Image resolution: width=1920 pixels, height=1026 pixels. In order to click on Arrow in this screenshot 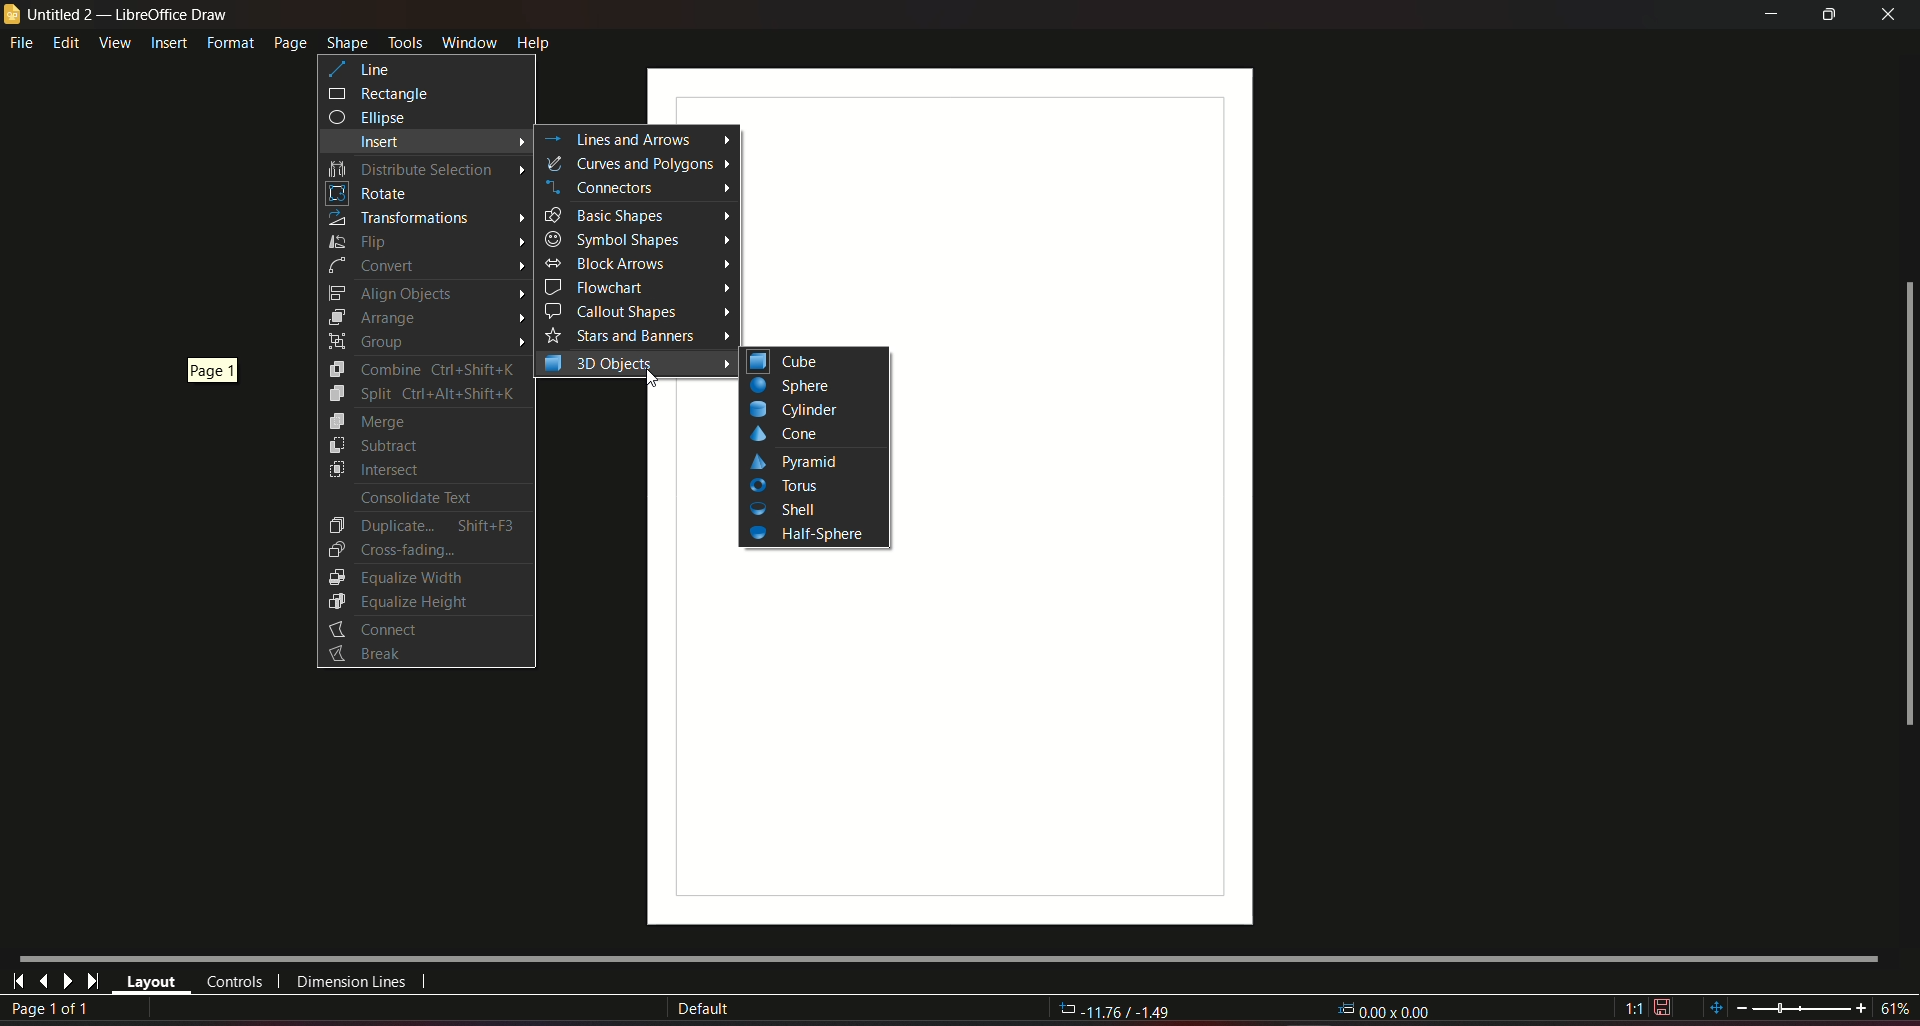, I will do `click(521, 167)`.